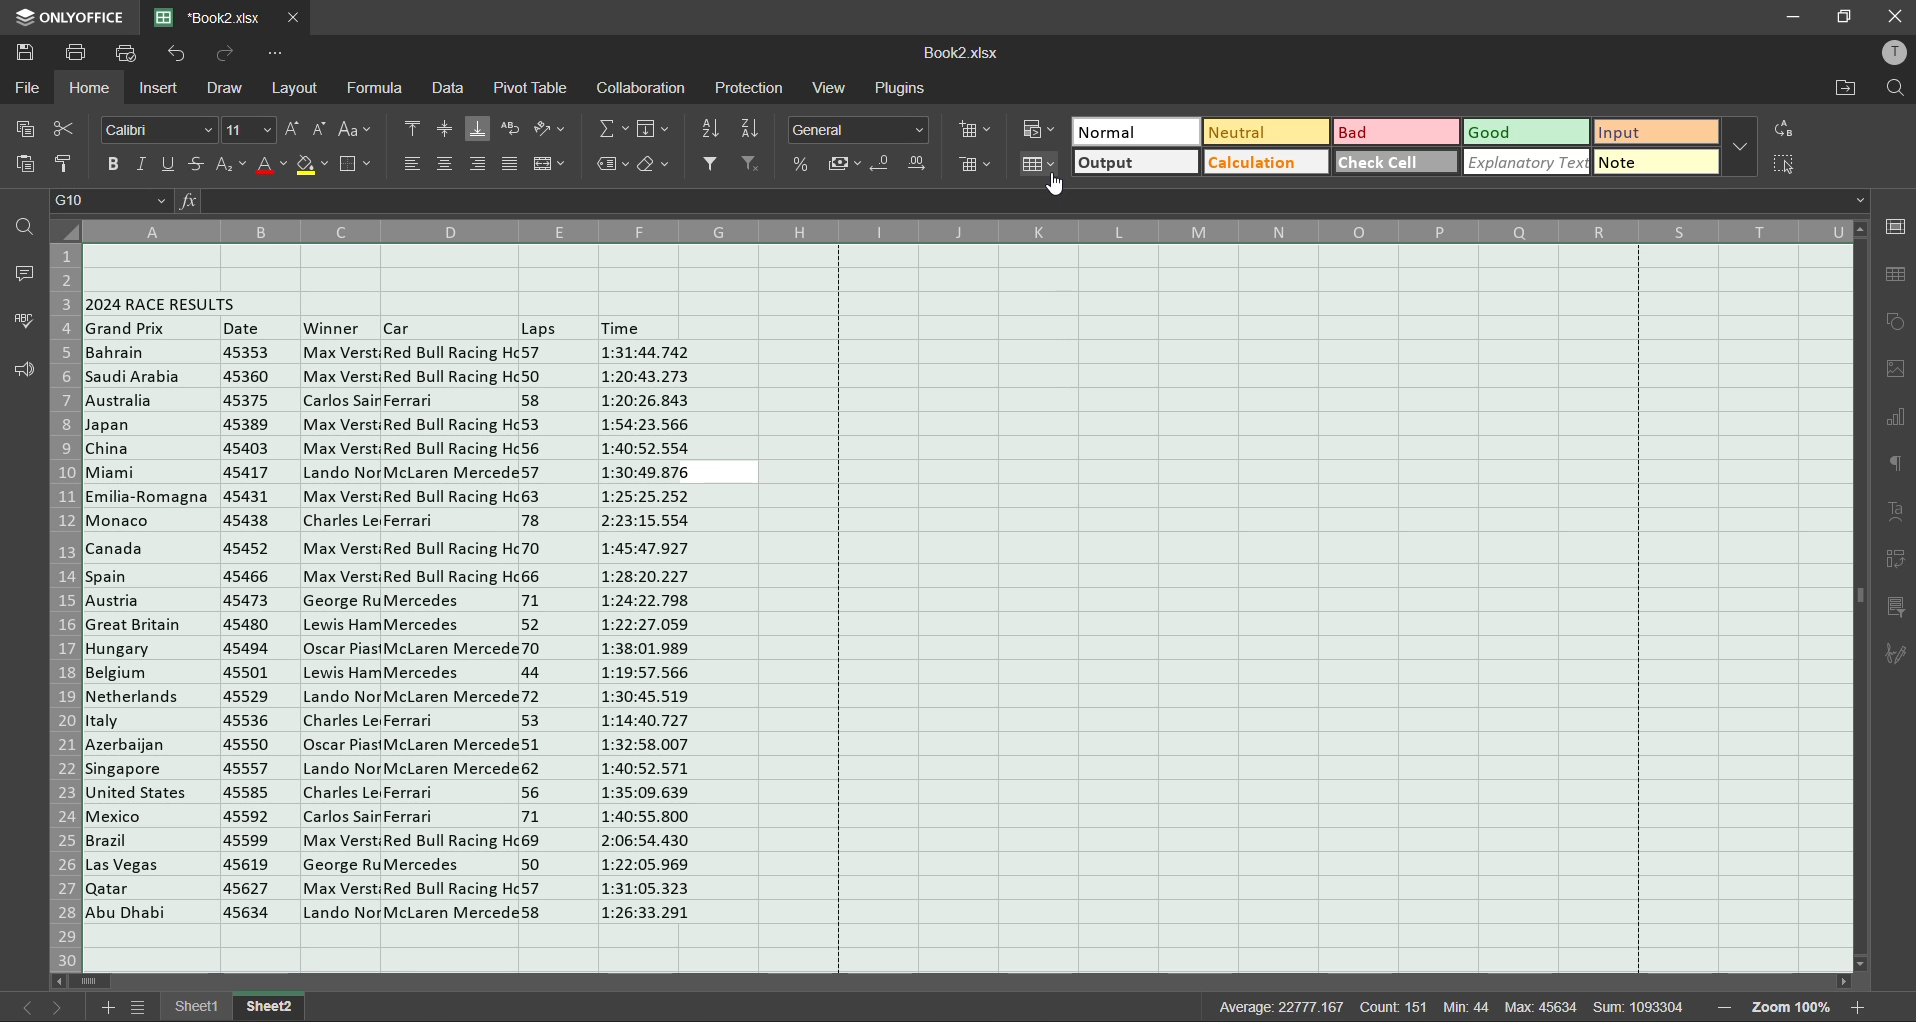  Describe the element at coordinates (513, 130) in the screenshot. I see `wrap text` at that location.